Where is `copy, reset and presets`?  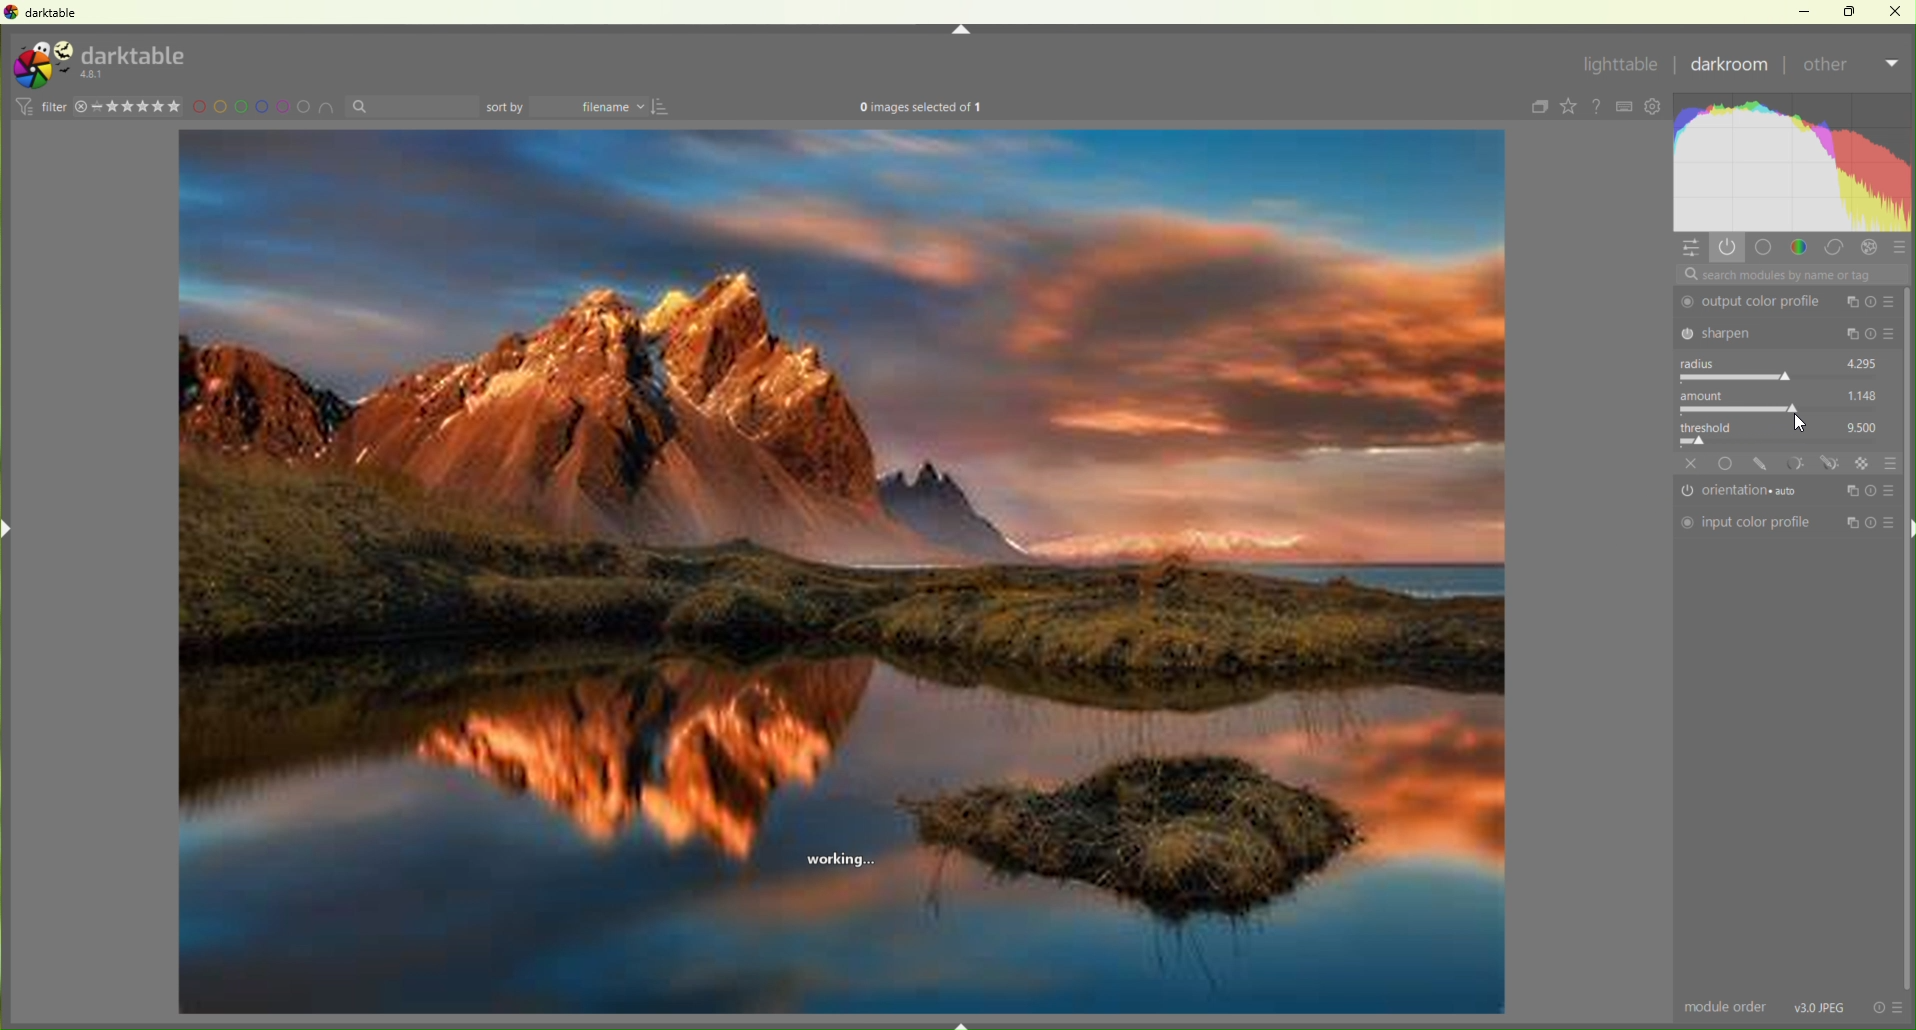
copy, reset and presets is located at coordinates (1871, 489).